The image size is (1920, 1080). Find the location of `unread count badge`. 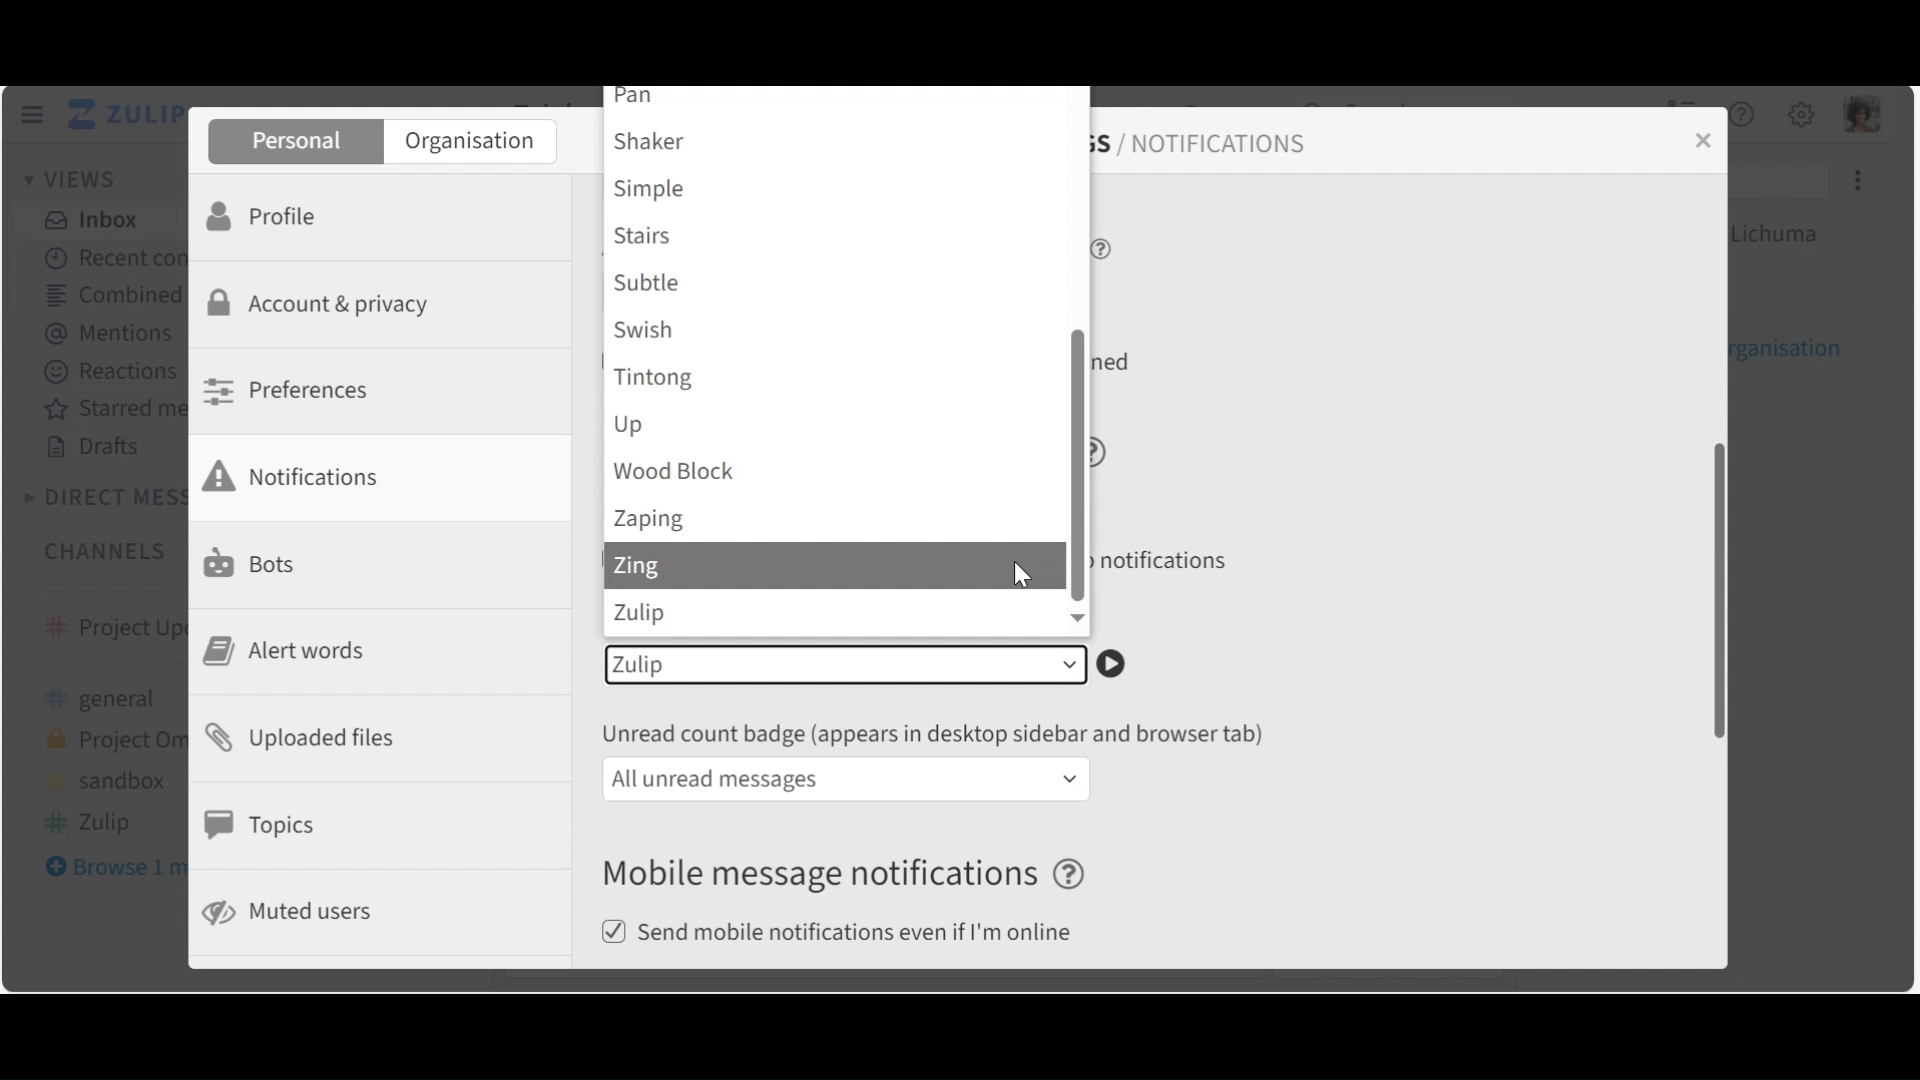

unread count badge is located at coordinates (940, 734).